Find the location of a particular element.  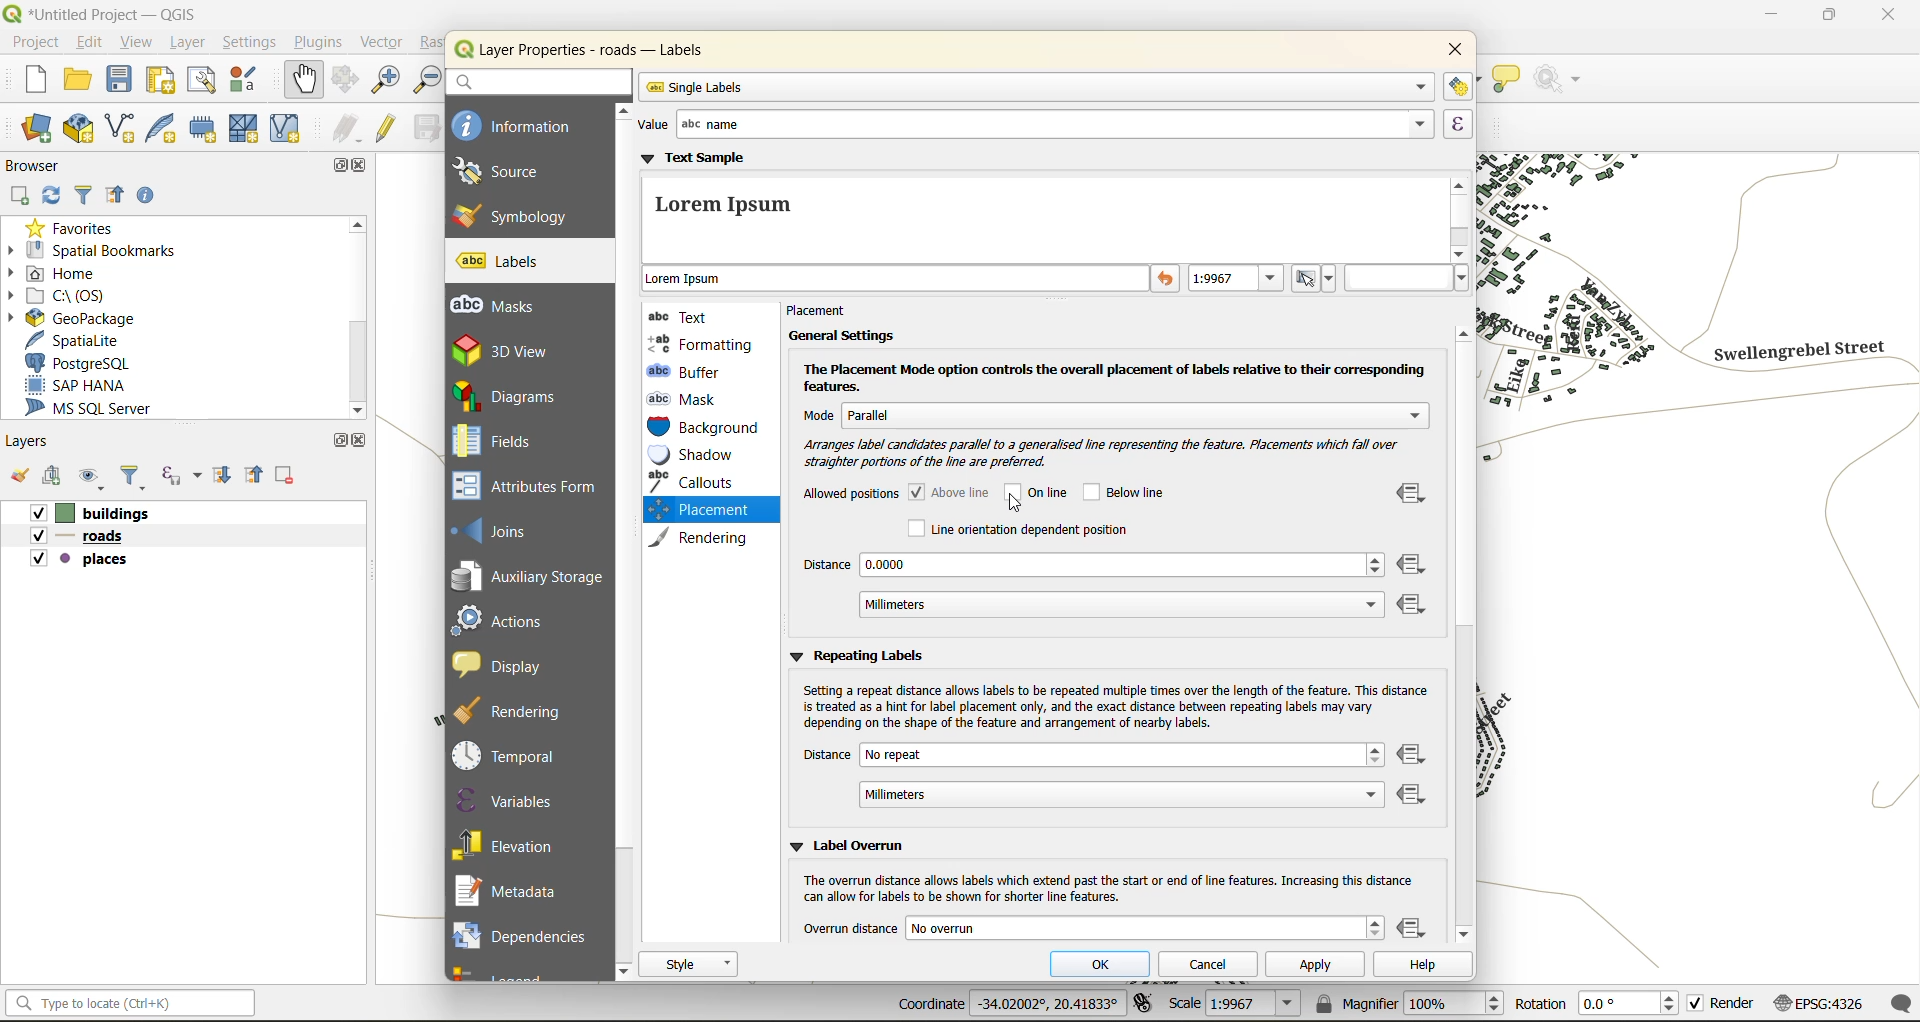

new geopackage layer is located at coordinates (84, 133).